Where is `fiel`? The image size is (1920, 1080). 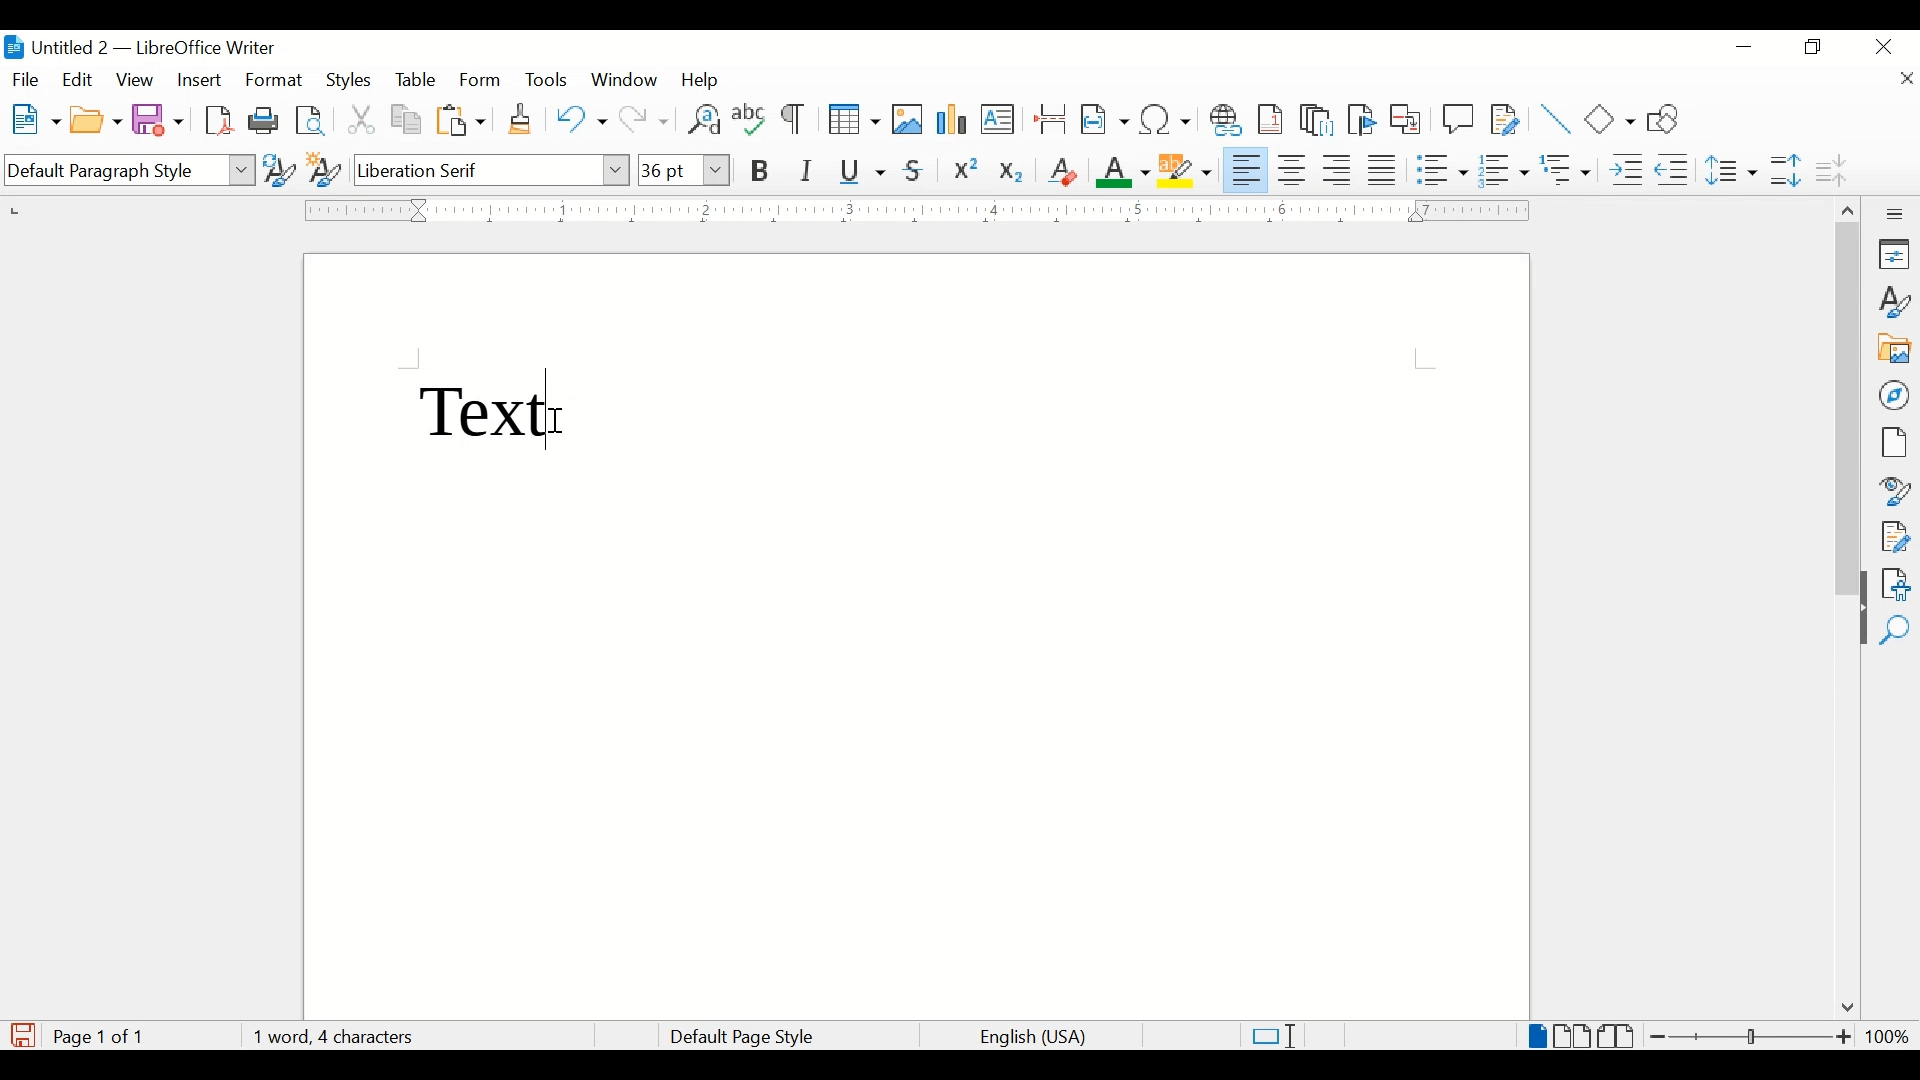
fiel is located at coordinates (26, 81).